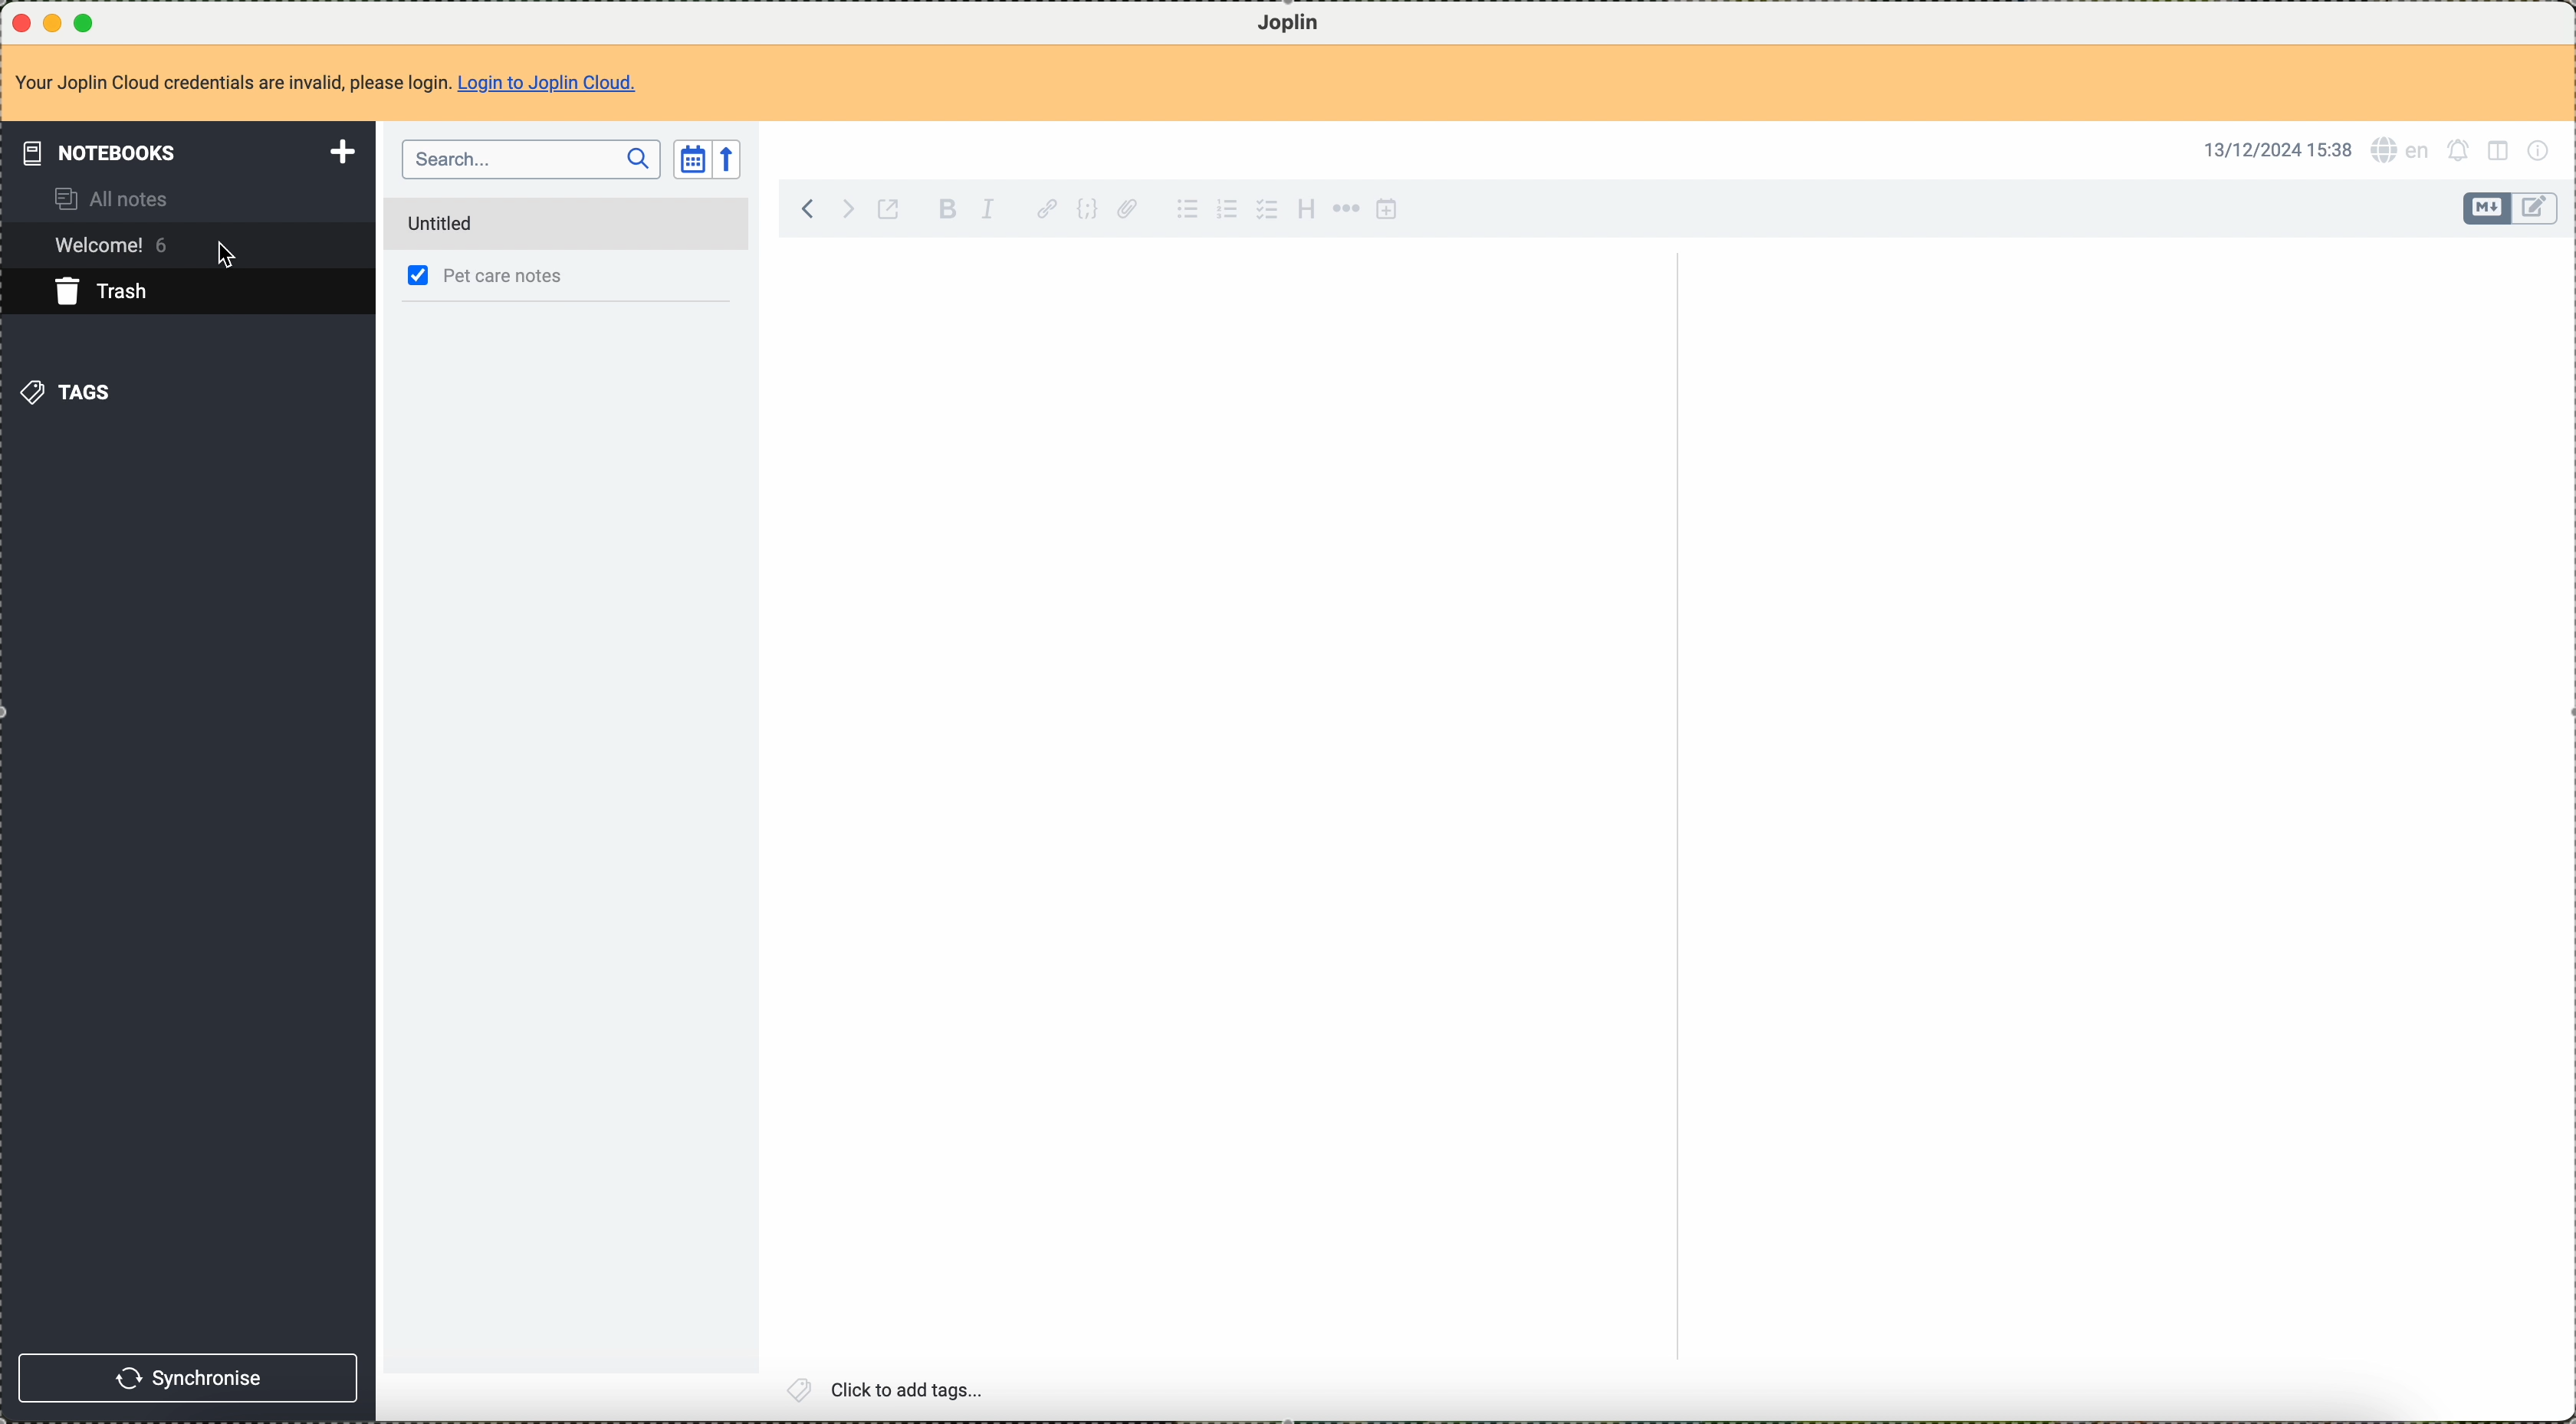 The image size is (2576, 1424). What do you see at coordinates (116, 198) in the screenshot?
I see `all notes` at bounding box center [116, 198].